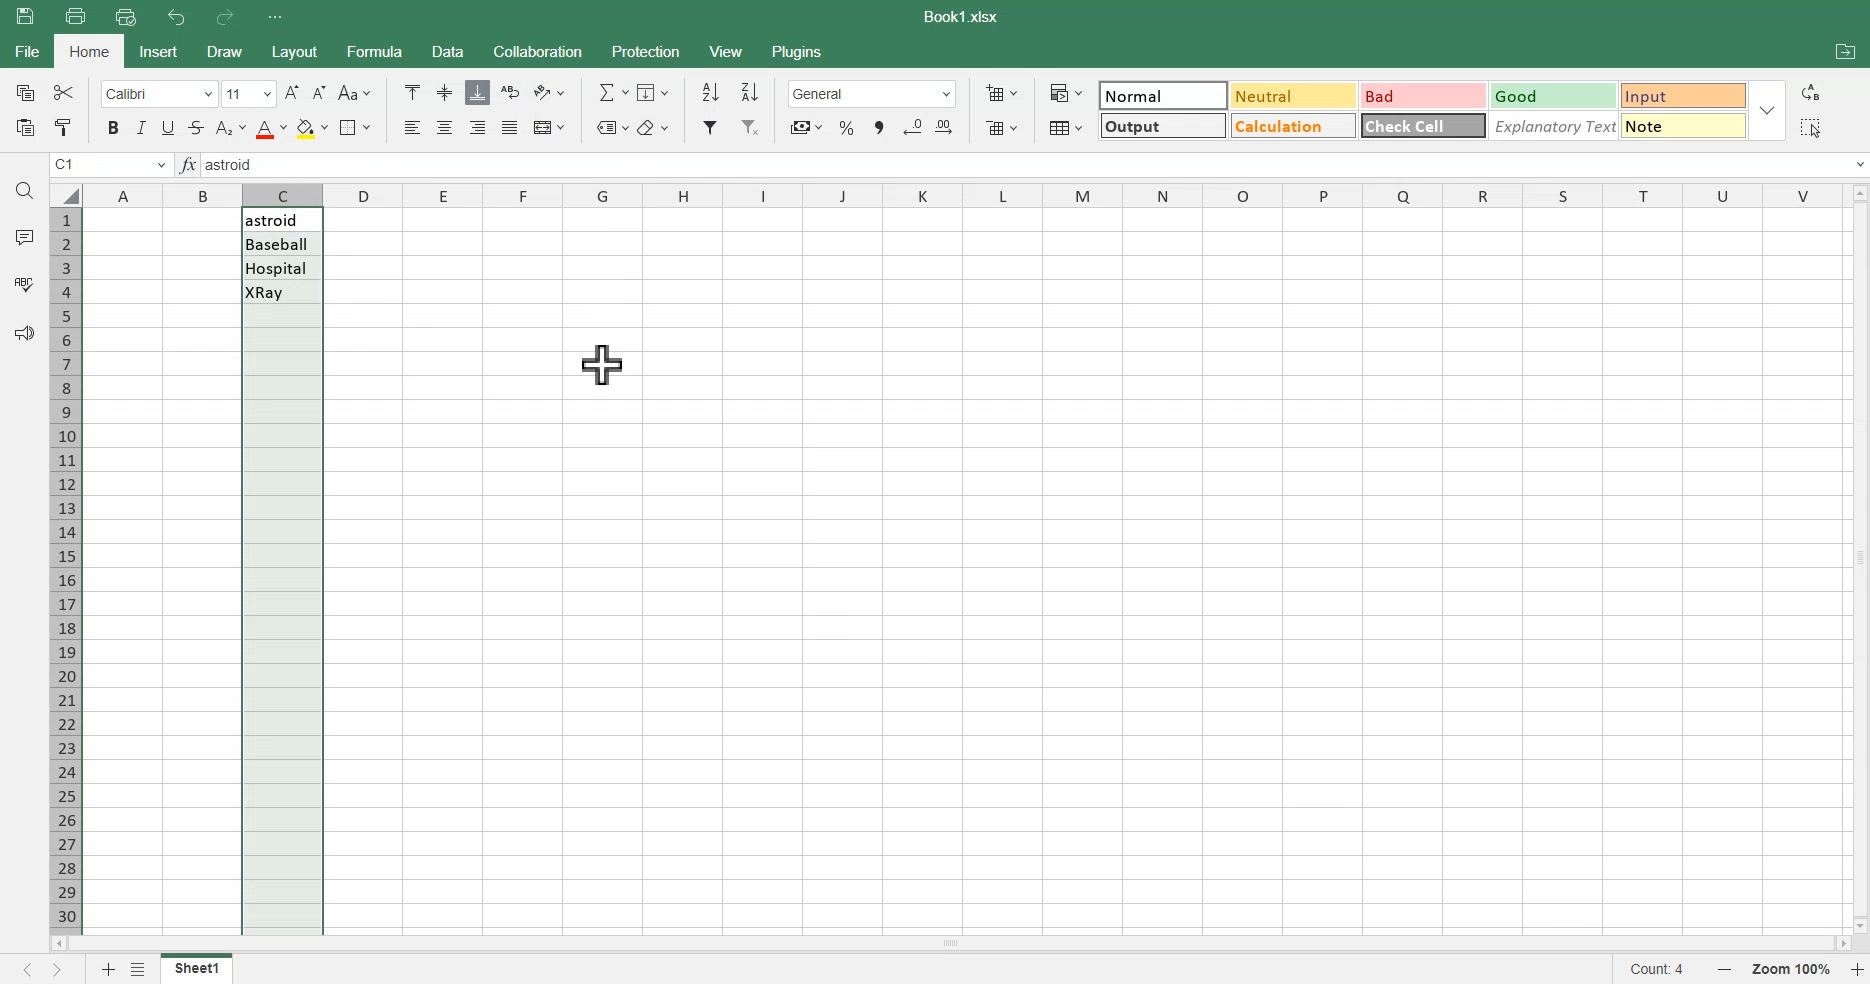  What do you see at coordinates (948, 128) in the screenshot?
I see `Increase Decimal` at bounding box center [948, 128].